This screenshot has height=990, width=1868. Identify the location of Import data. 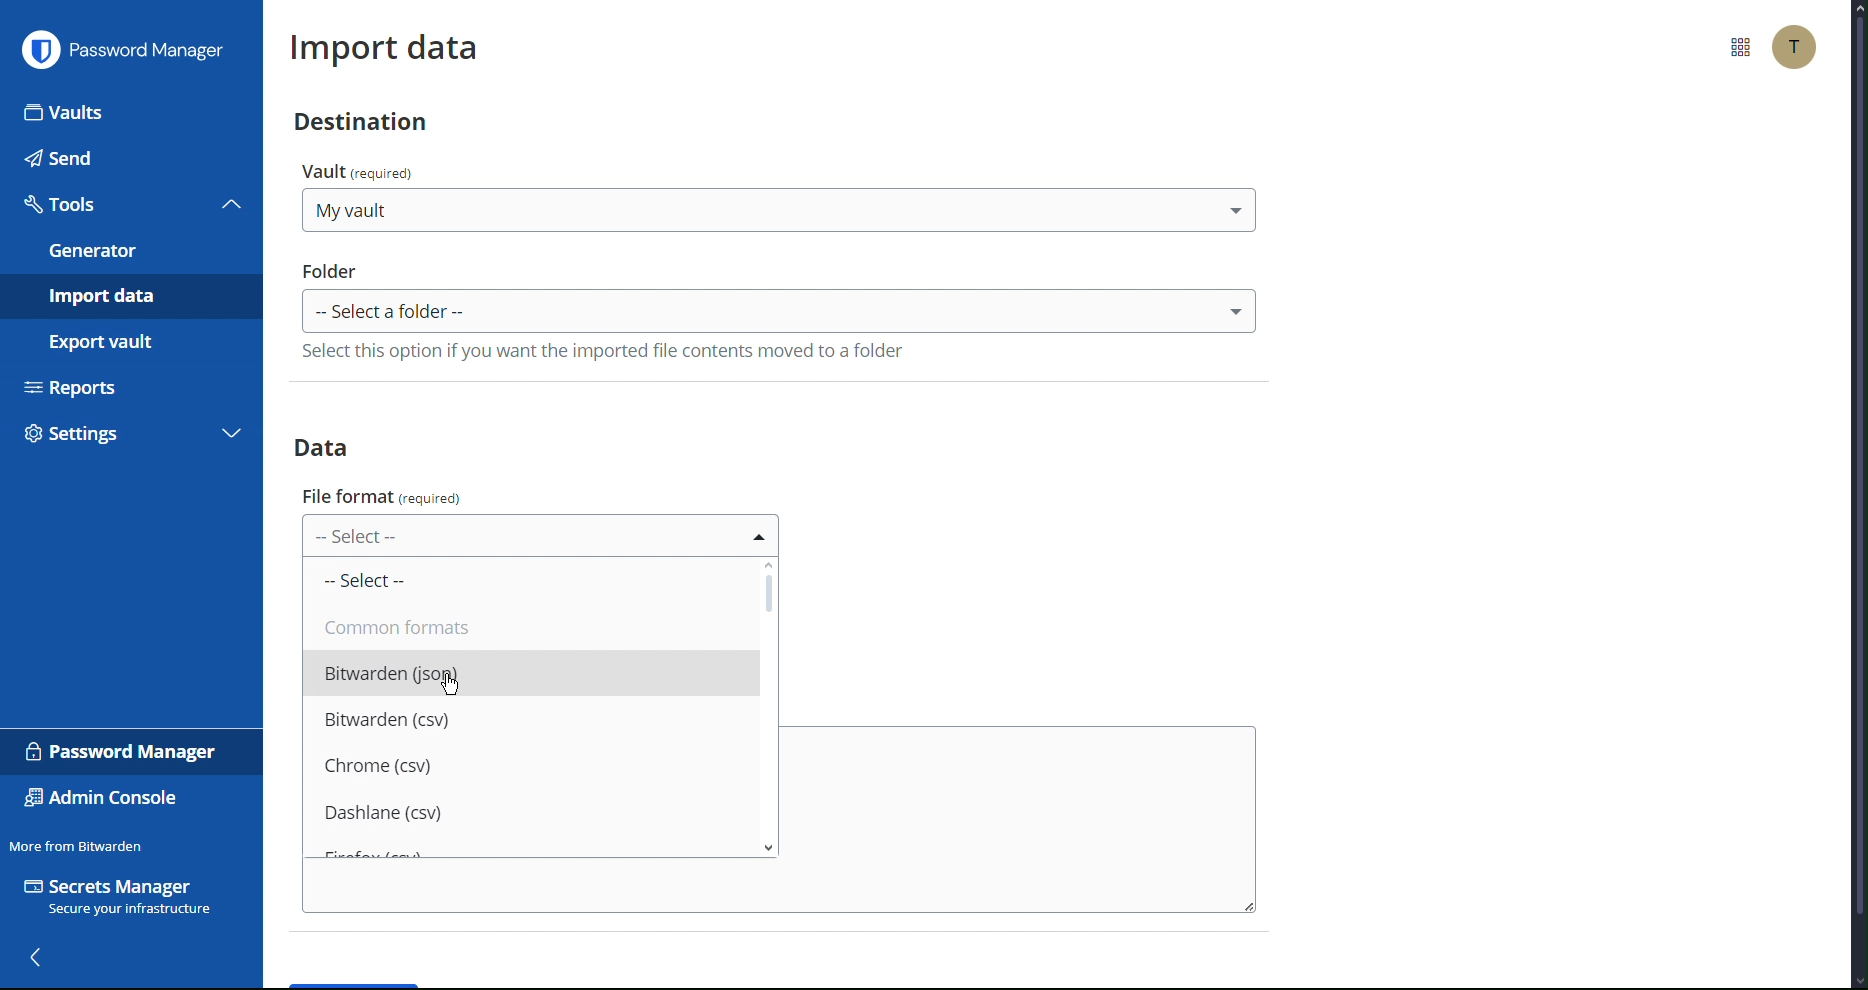
(130, 296).